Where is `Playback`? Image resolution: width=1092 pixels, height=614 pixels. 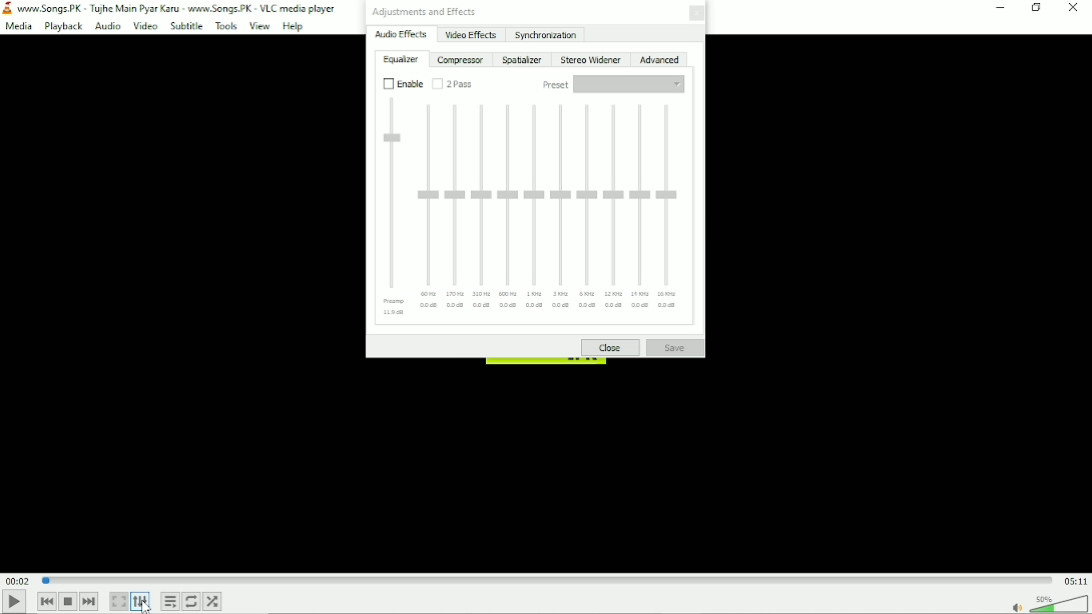
Playback is located at coordinates (64, 27).